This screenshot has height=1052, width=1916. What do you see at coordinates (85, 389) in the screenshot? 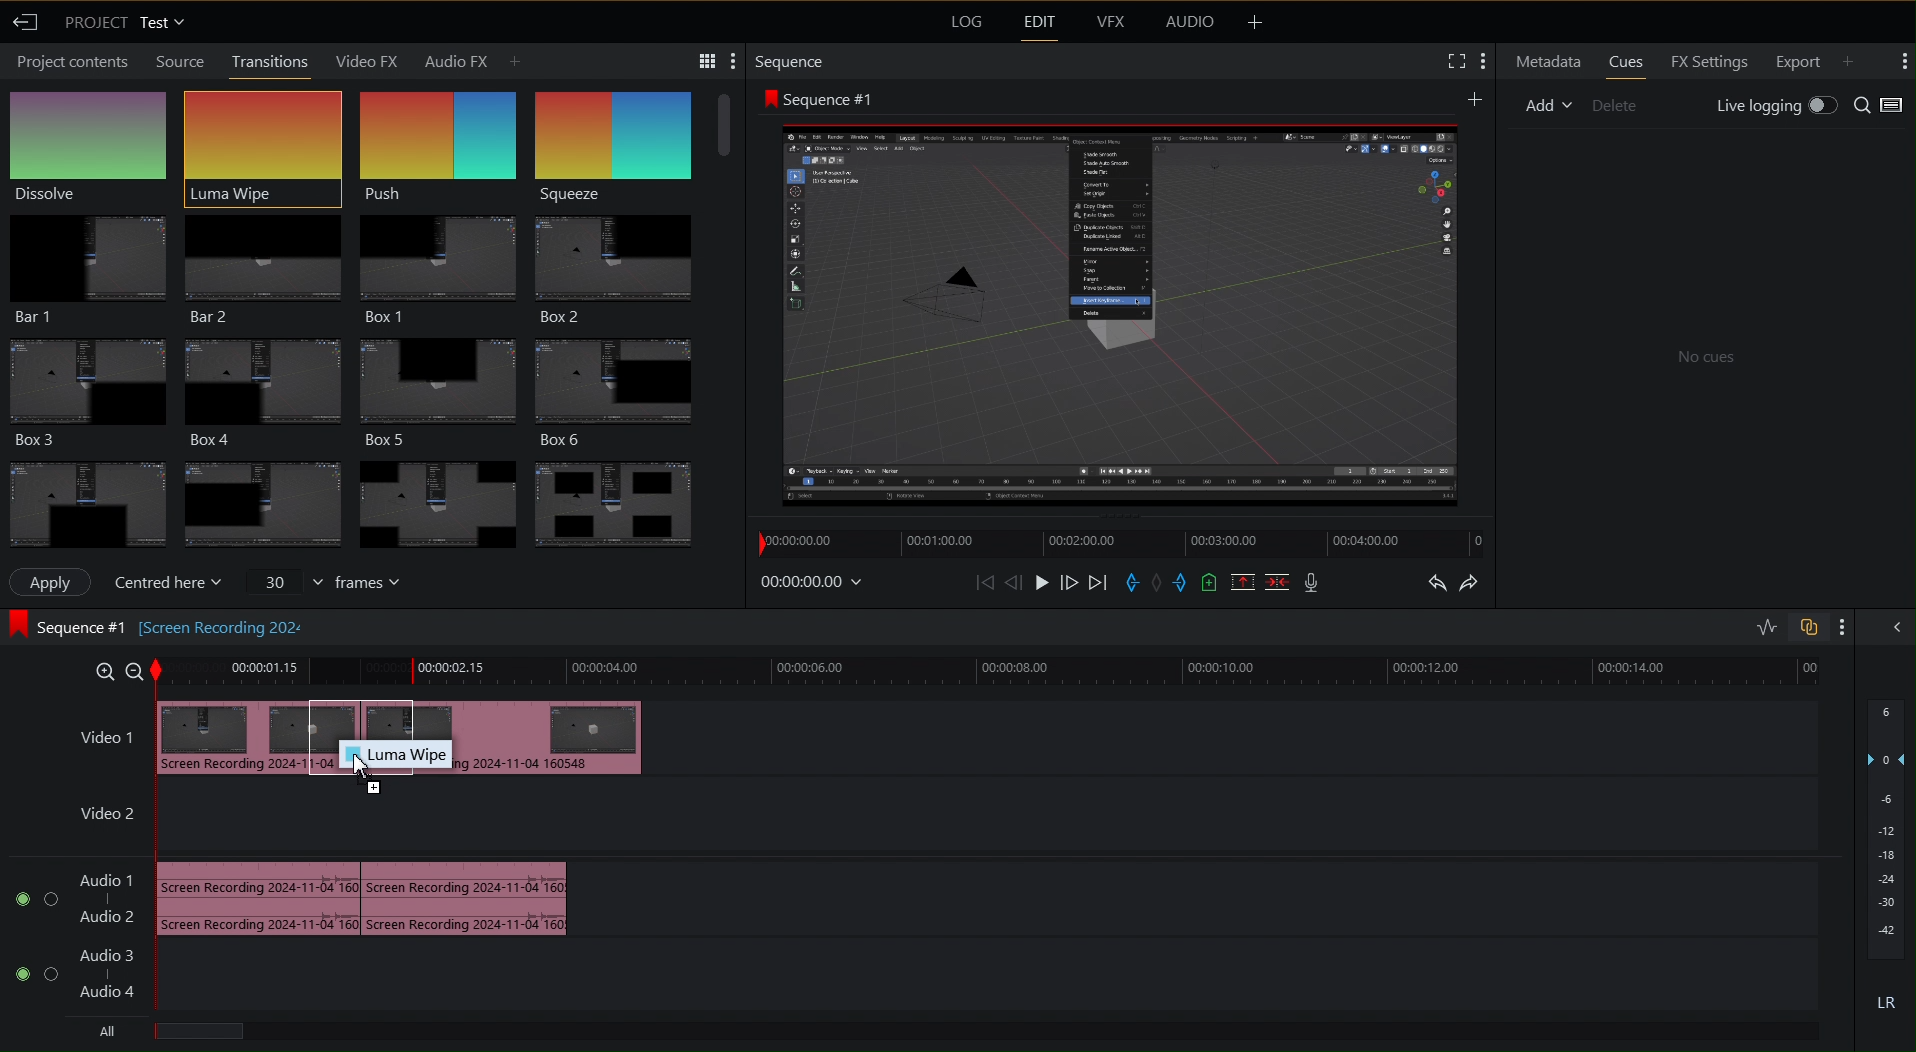
I see `Box 3` at bounding box center [85, 389].